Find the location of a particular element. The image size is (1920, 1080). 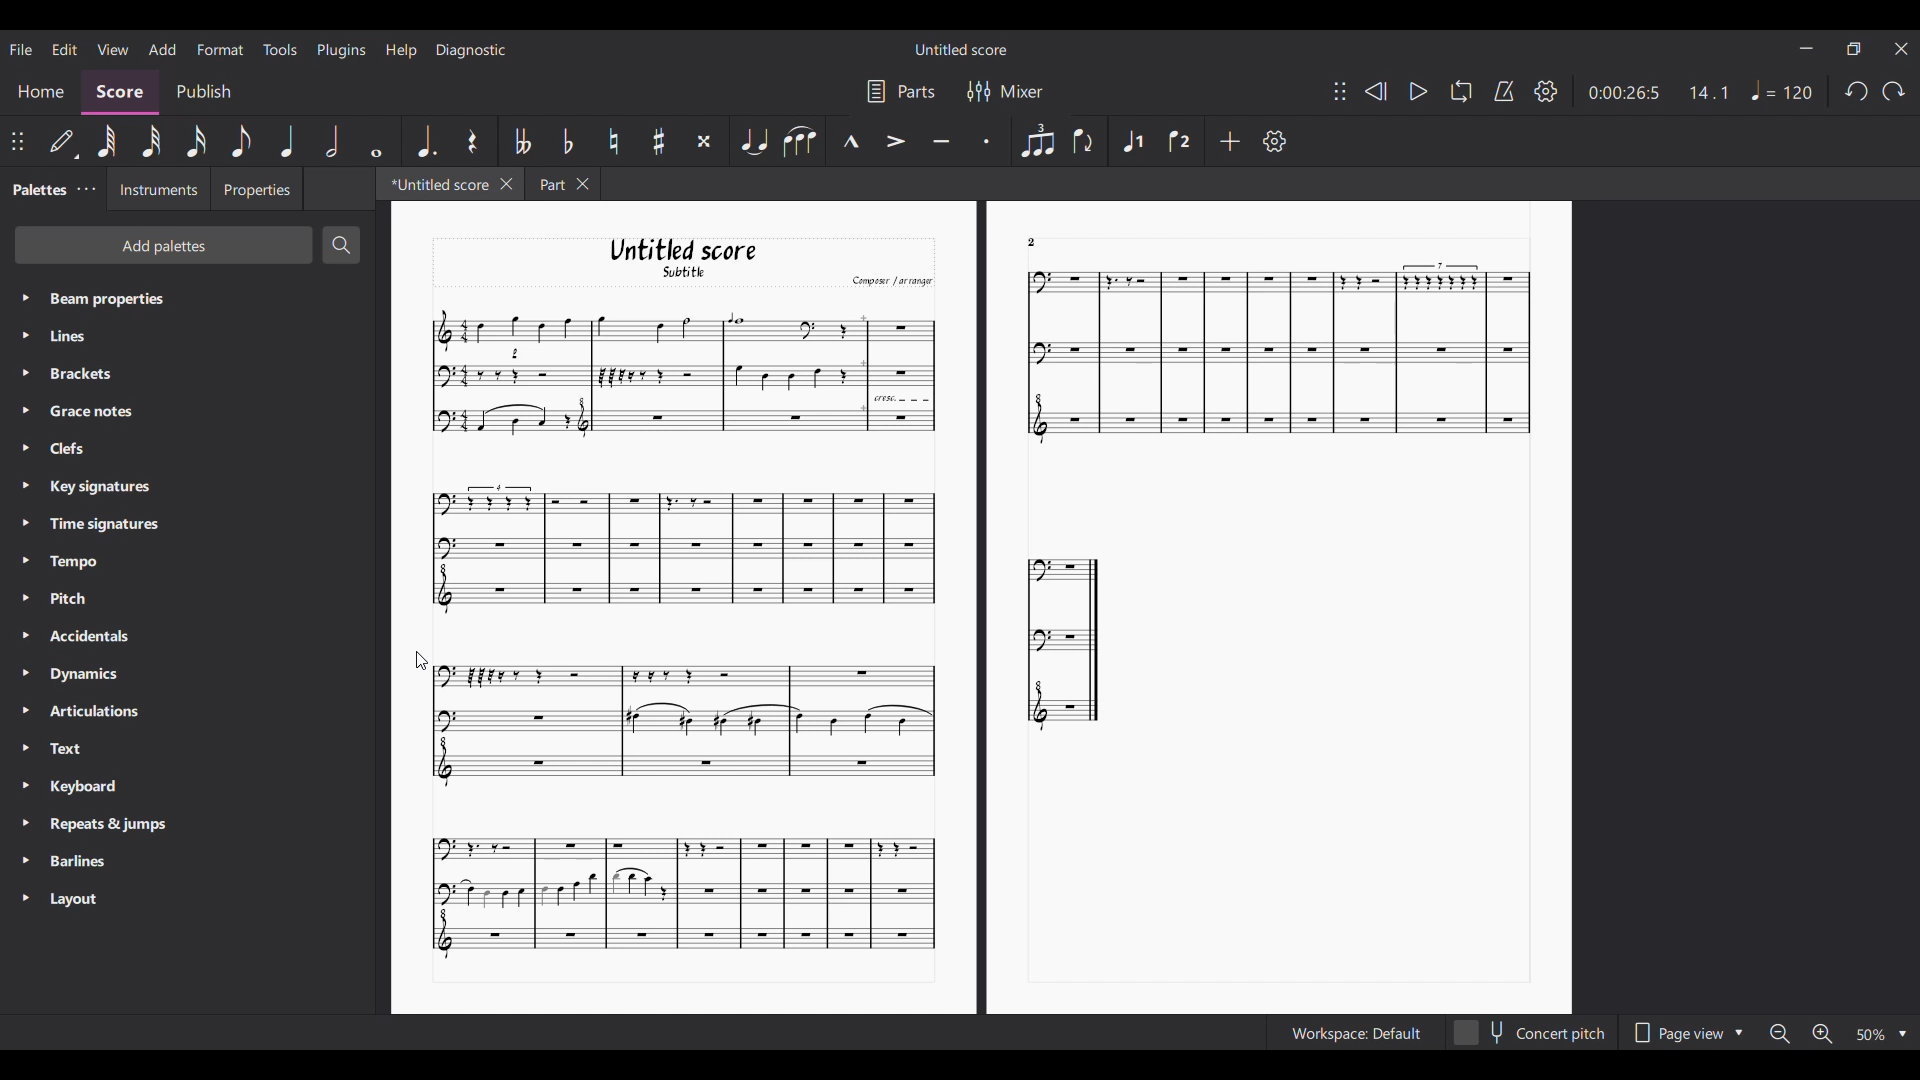

Marcato is located at coordinates (850, 142).